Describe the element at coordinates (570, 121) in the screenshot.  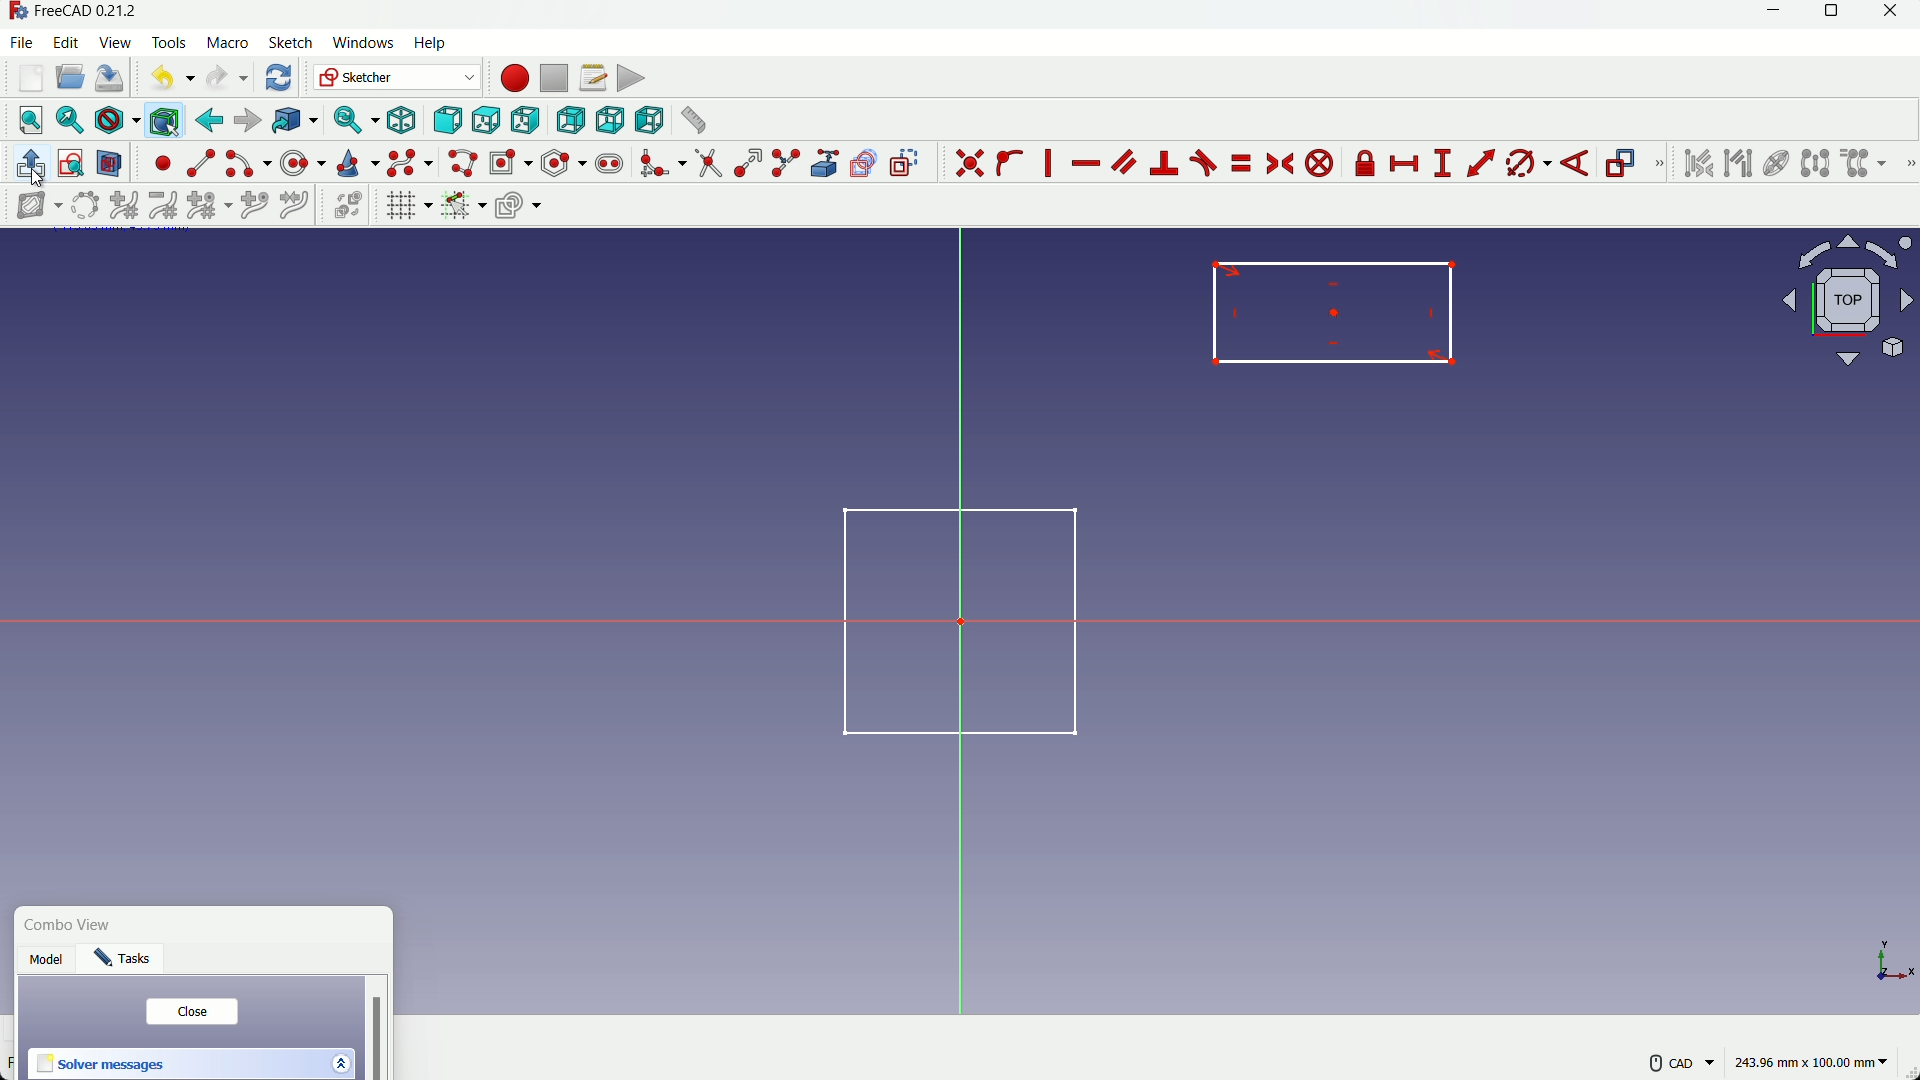
I see `back view` at that location.